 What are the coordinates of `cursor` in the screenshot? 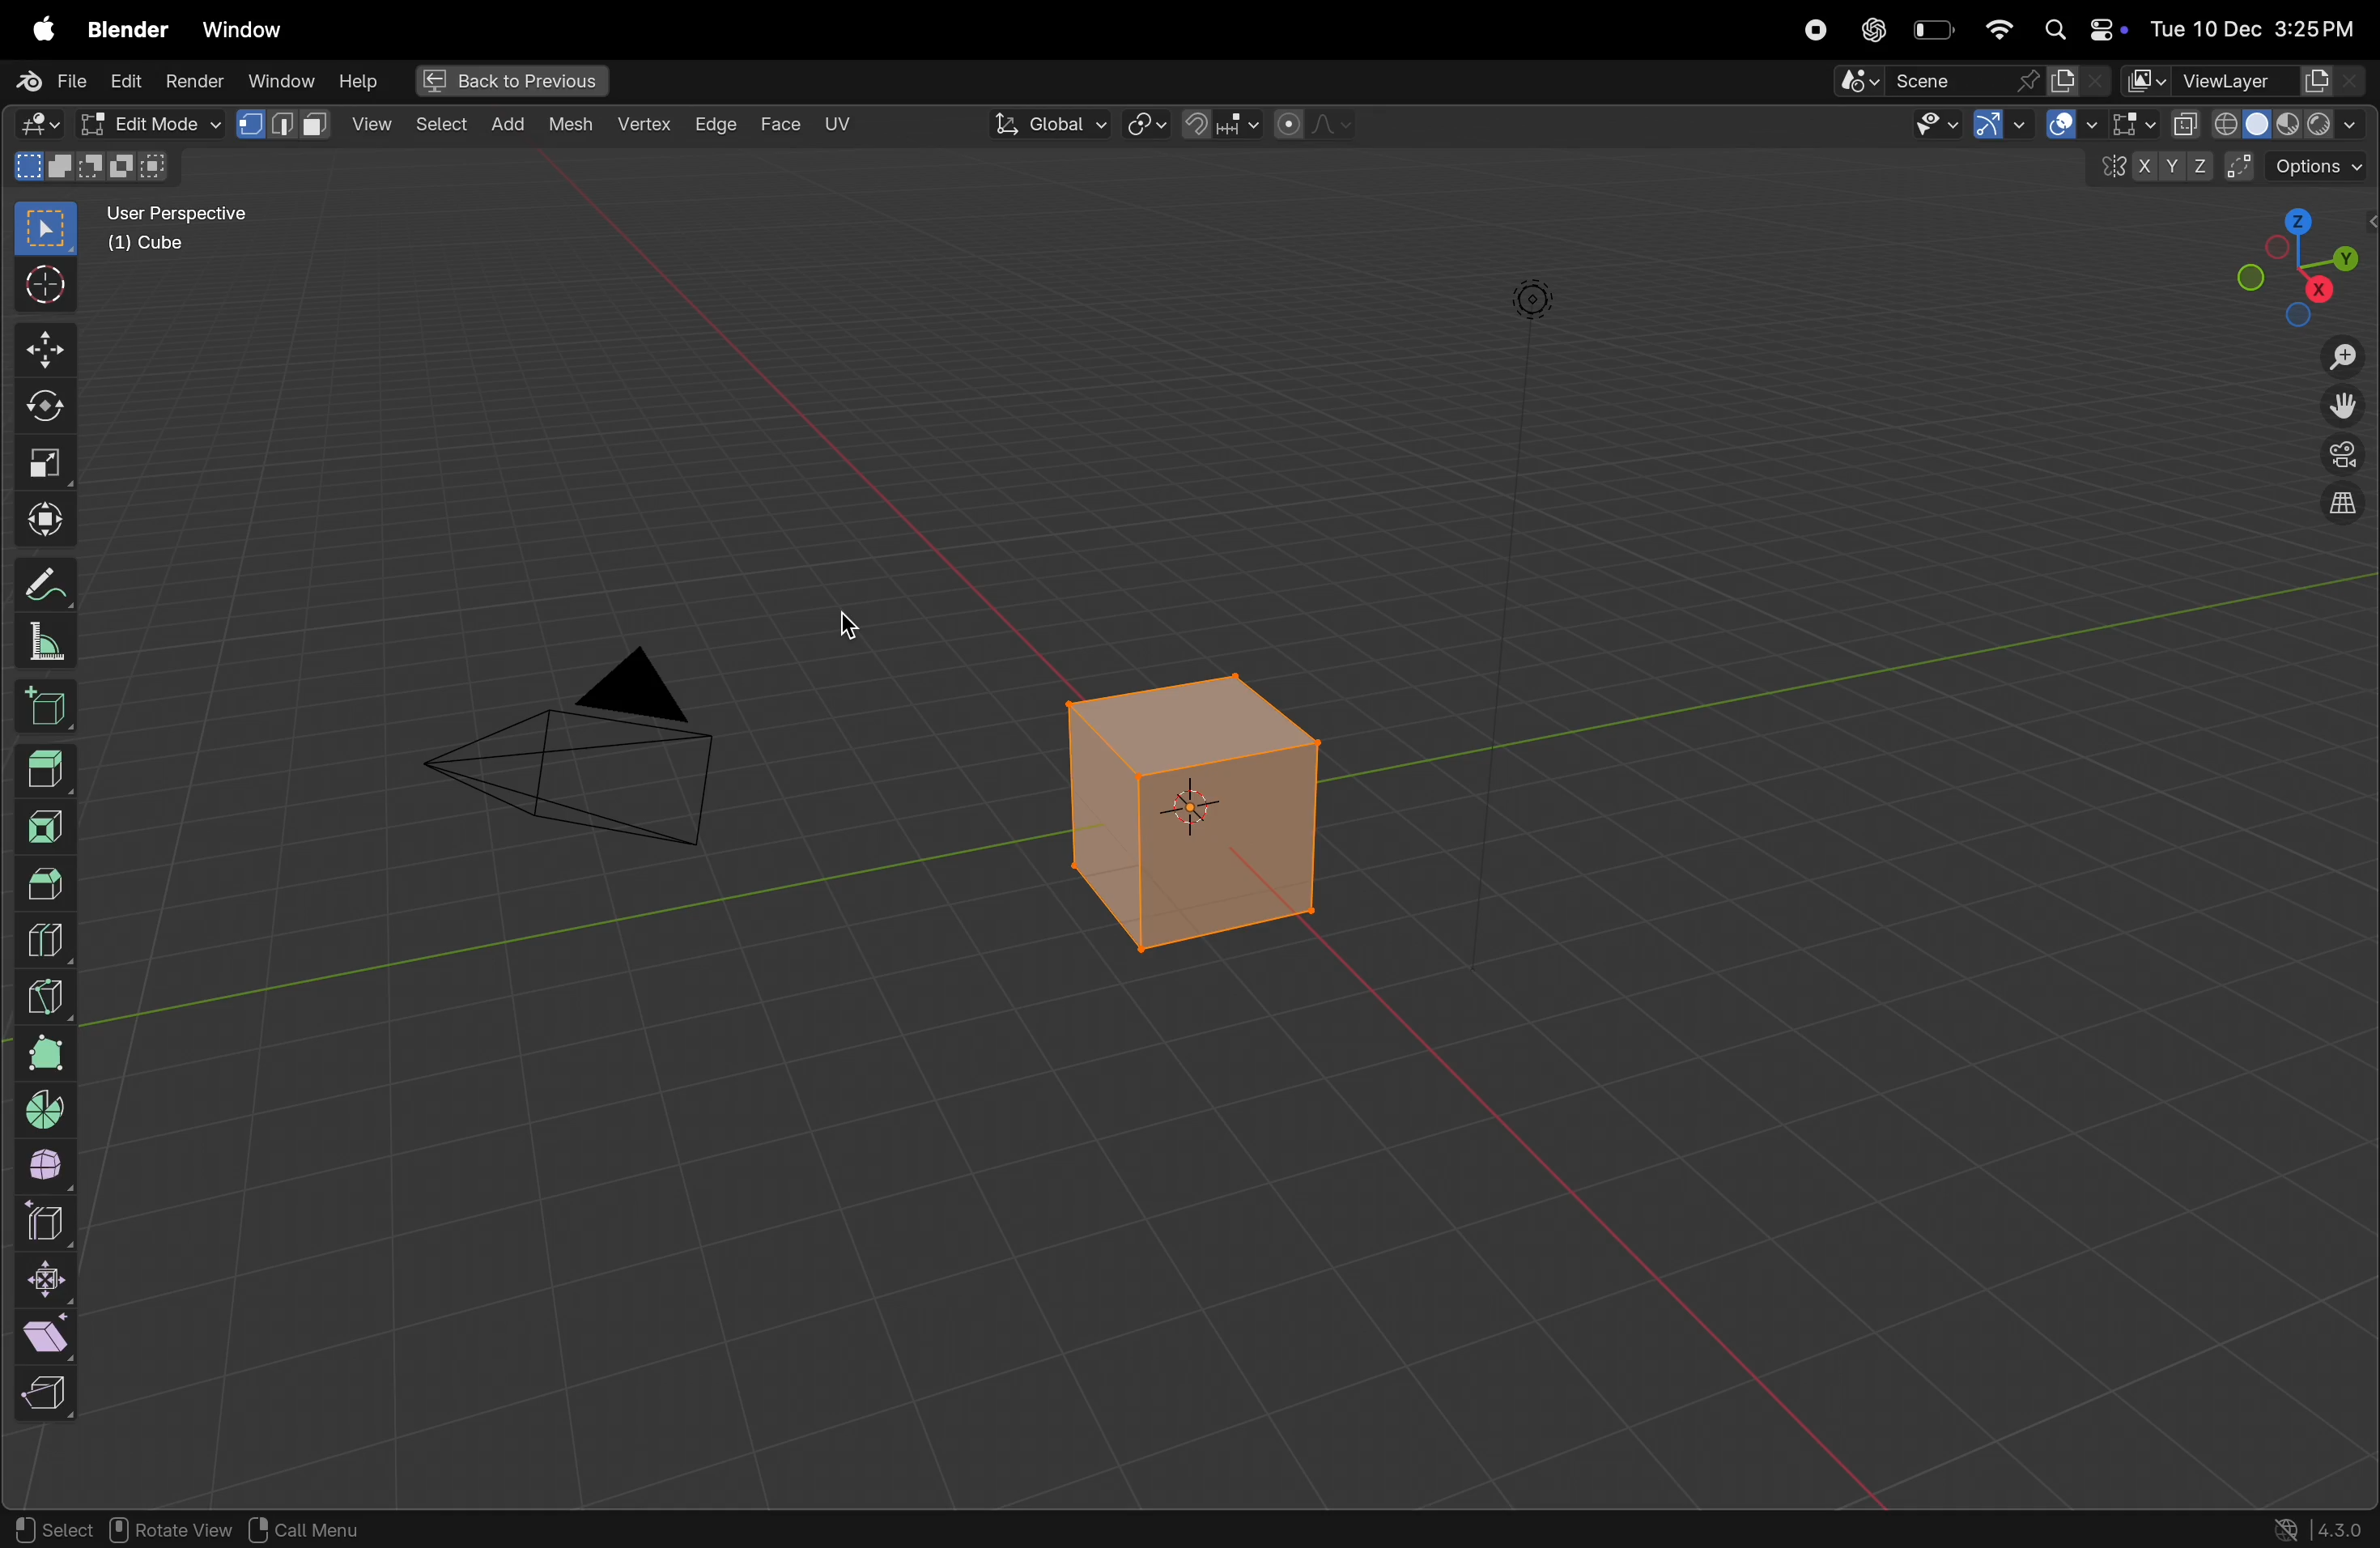 It's located at (41, 287).